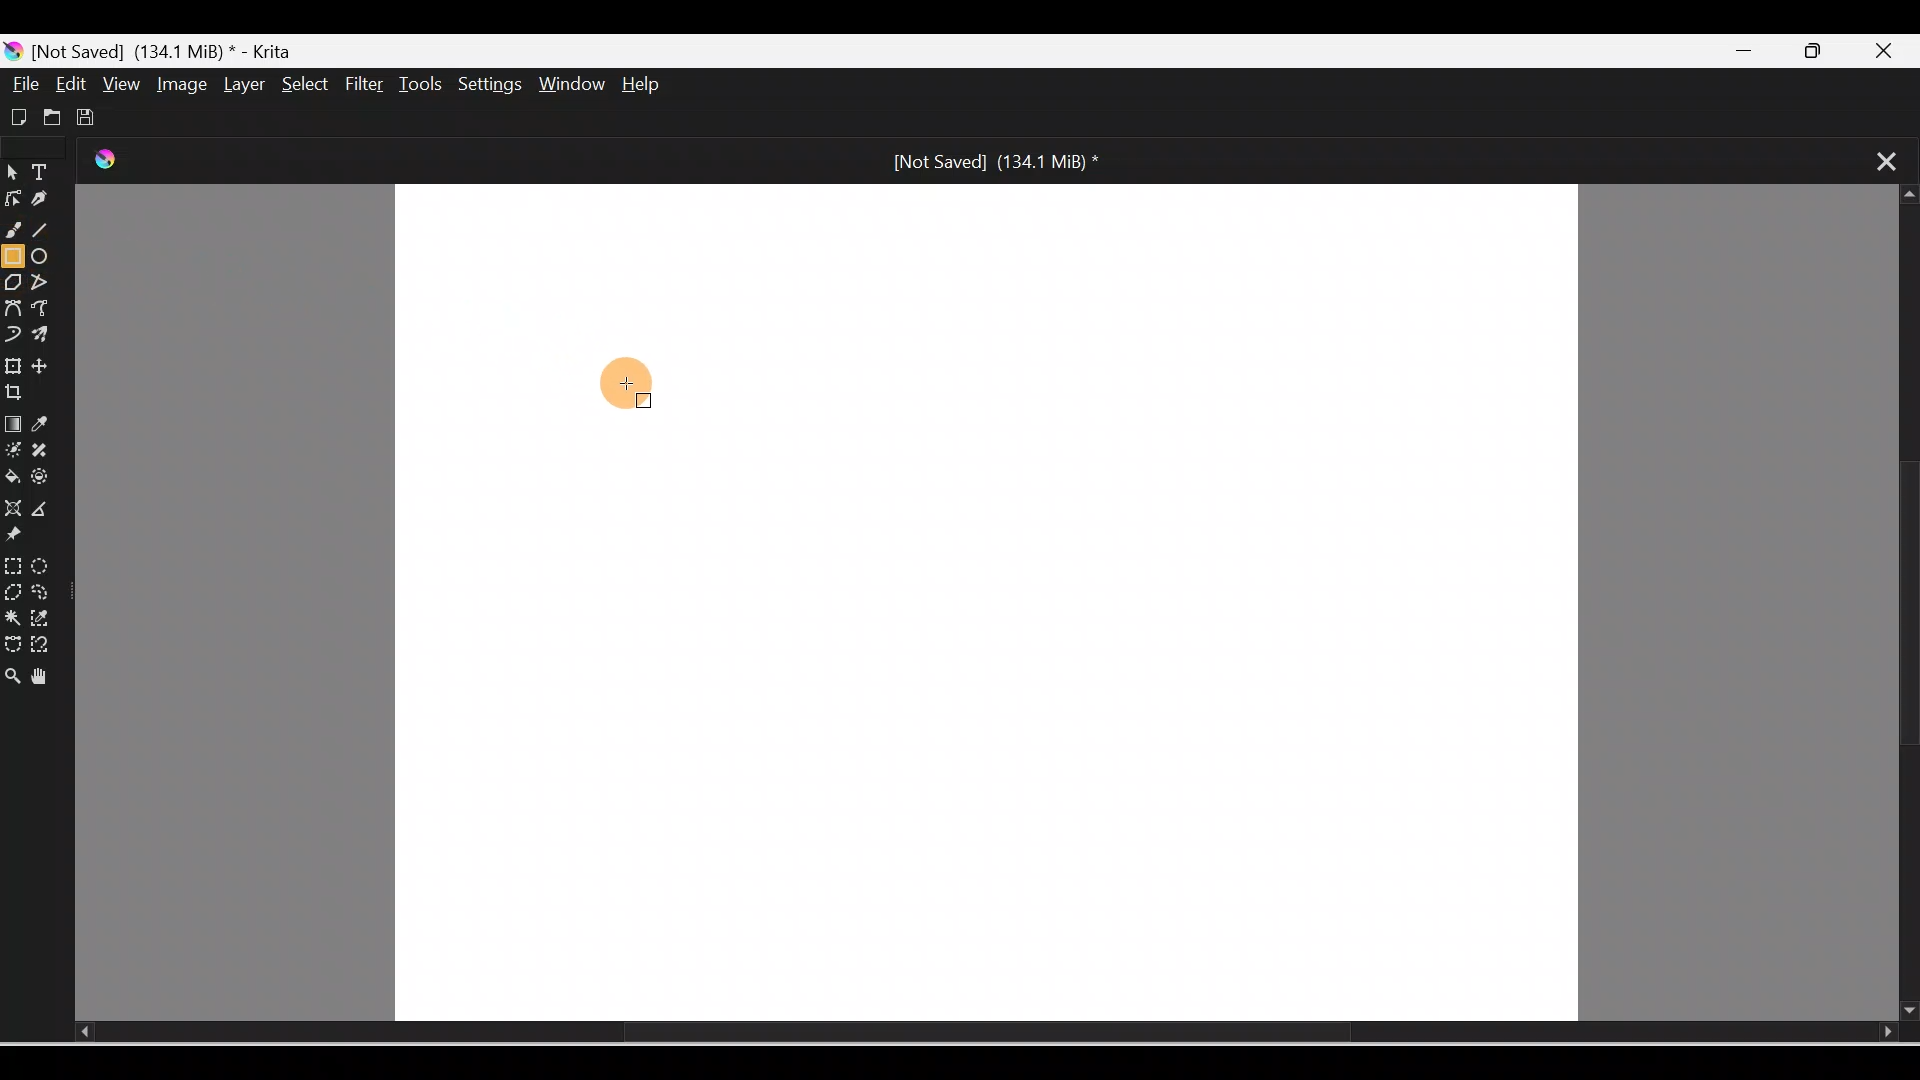  What do you see at coordinates (48, 510) in the screenshot?
I see `Measure the distance between two points` at bounding box center [48, 510].